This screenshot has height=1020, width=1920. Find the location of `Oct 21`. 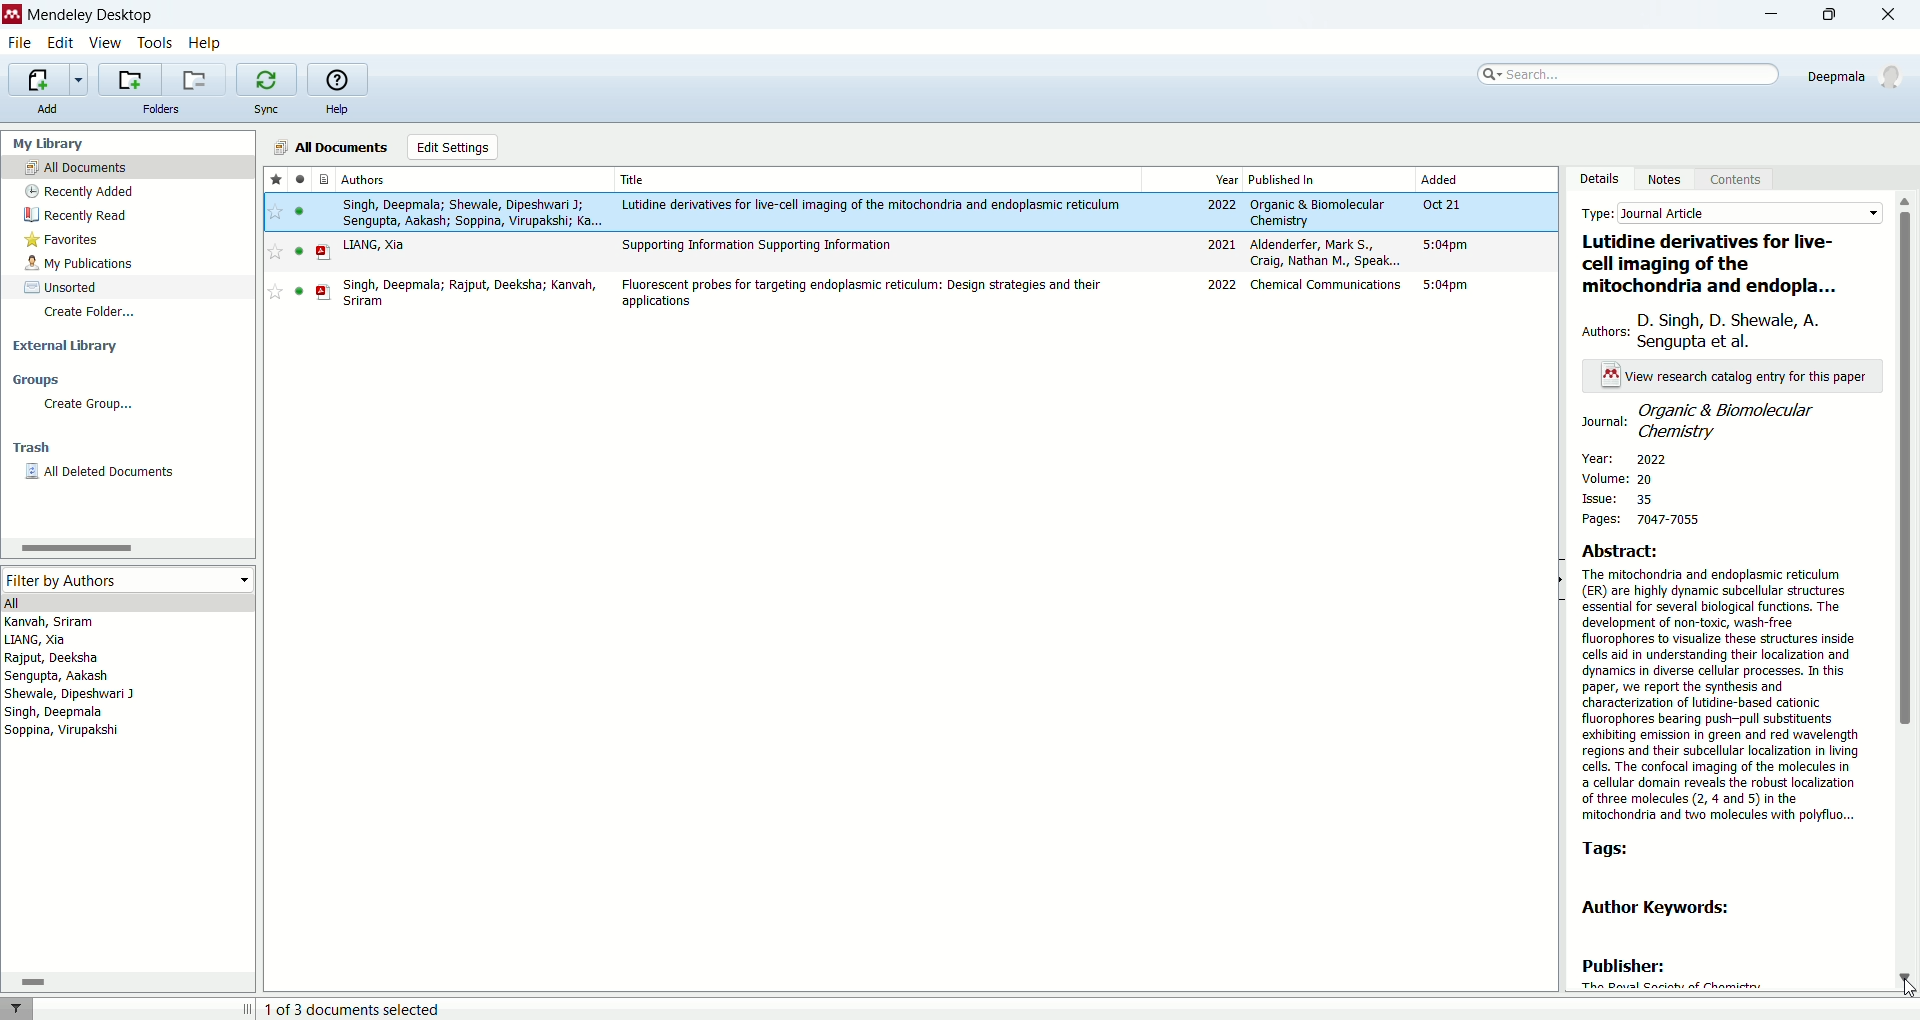

Oct 21 is located at coordinates (1440, 204).